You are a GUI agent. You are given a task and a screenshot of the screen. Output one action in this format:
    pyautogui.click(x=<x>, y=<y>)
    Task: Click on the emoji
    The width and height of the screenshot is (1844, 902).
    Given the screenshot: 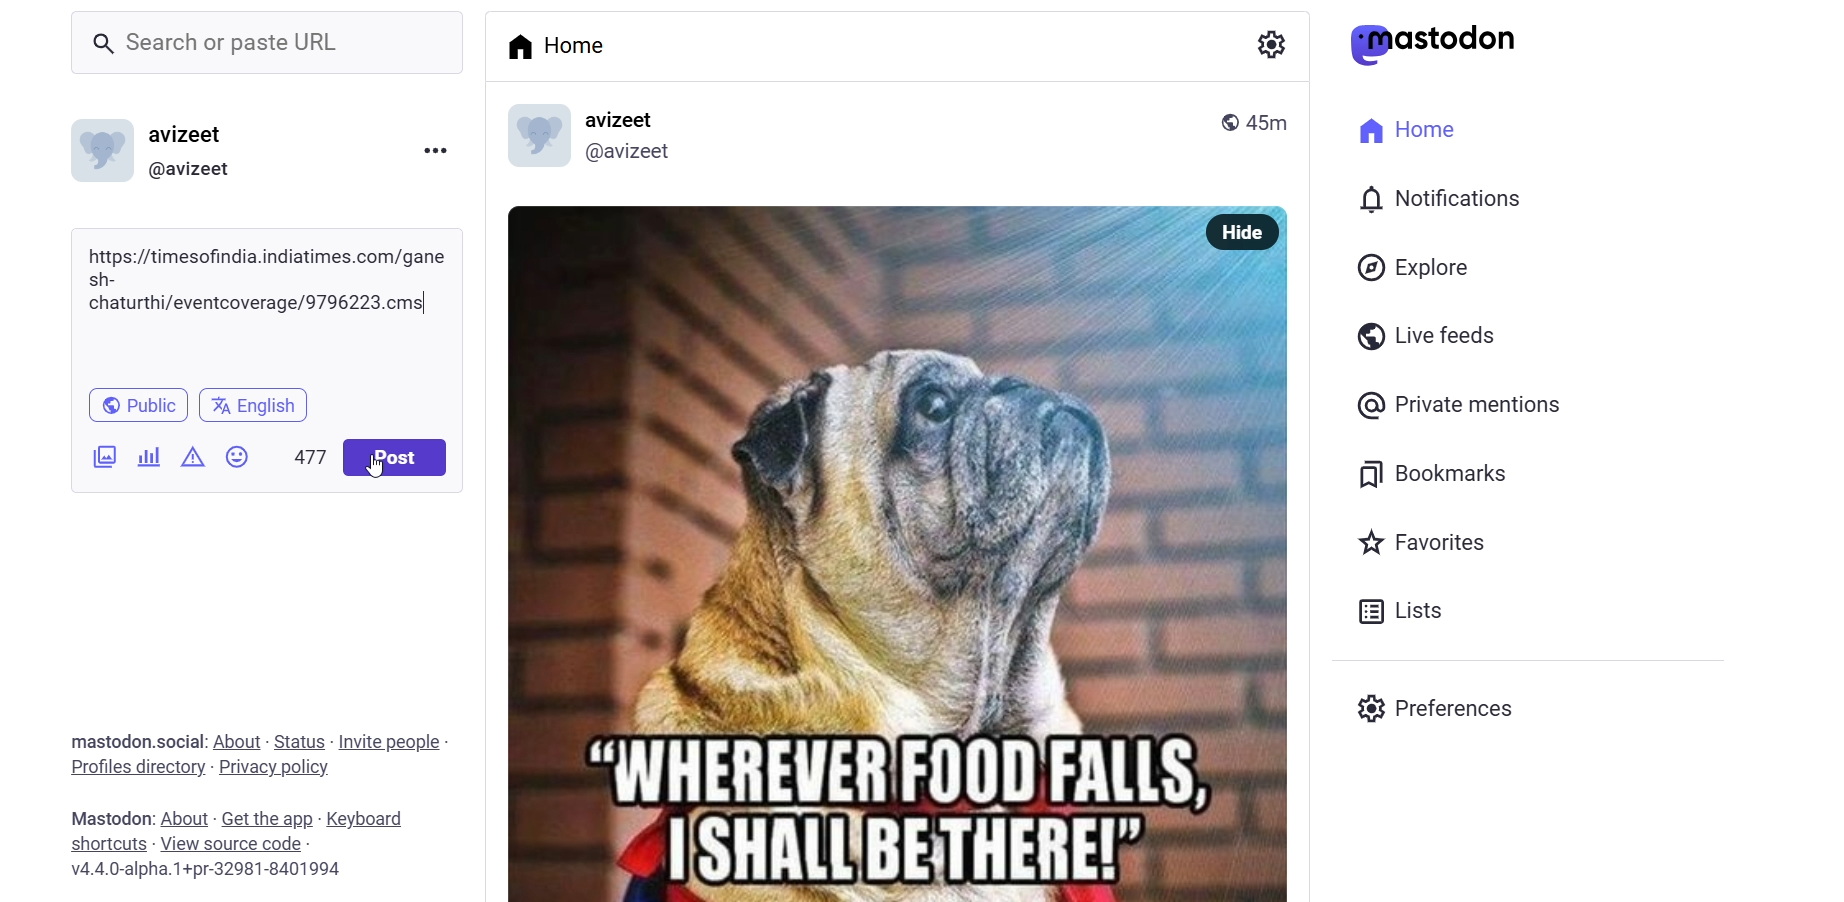 What is the action you would take?
    pyautogui.click(x=236, y=458)
    